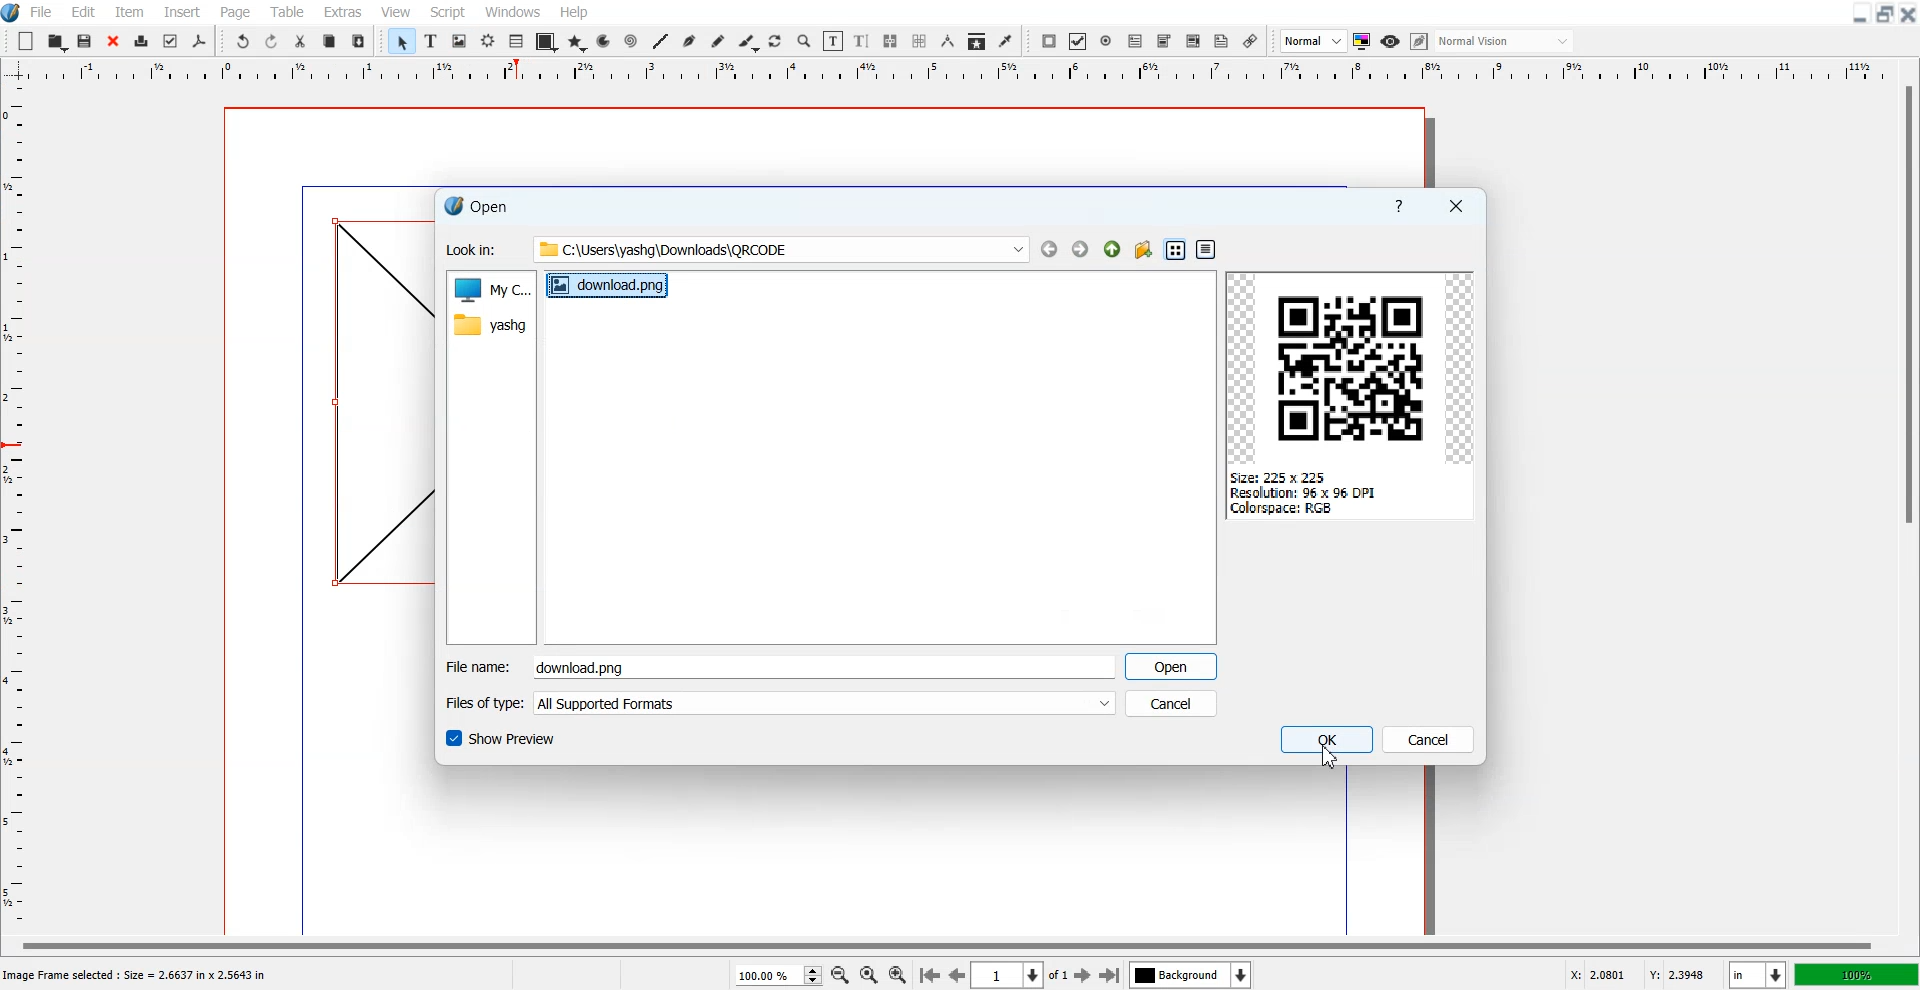  Describe the element at coordinates (1251, 41) in the screenshot. I see `Link Annotation` at that location.